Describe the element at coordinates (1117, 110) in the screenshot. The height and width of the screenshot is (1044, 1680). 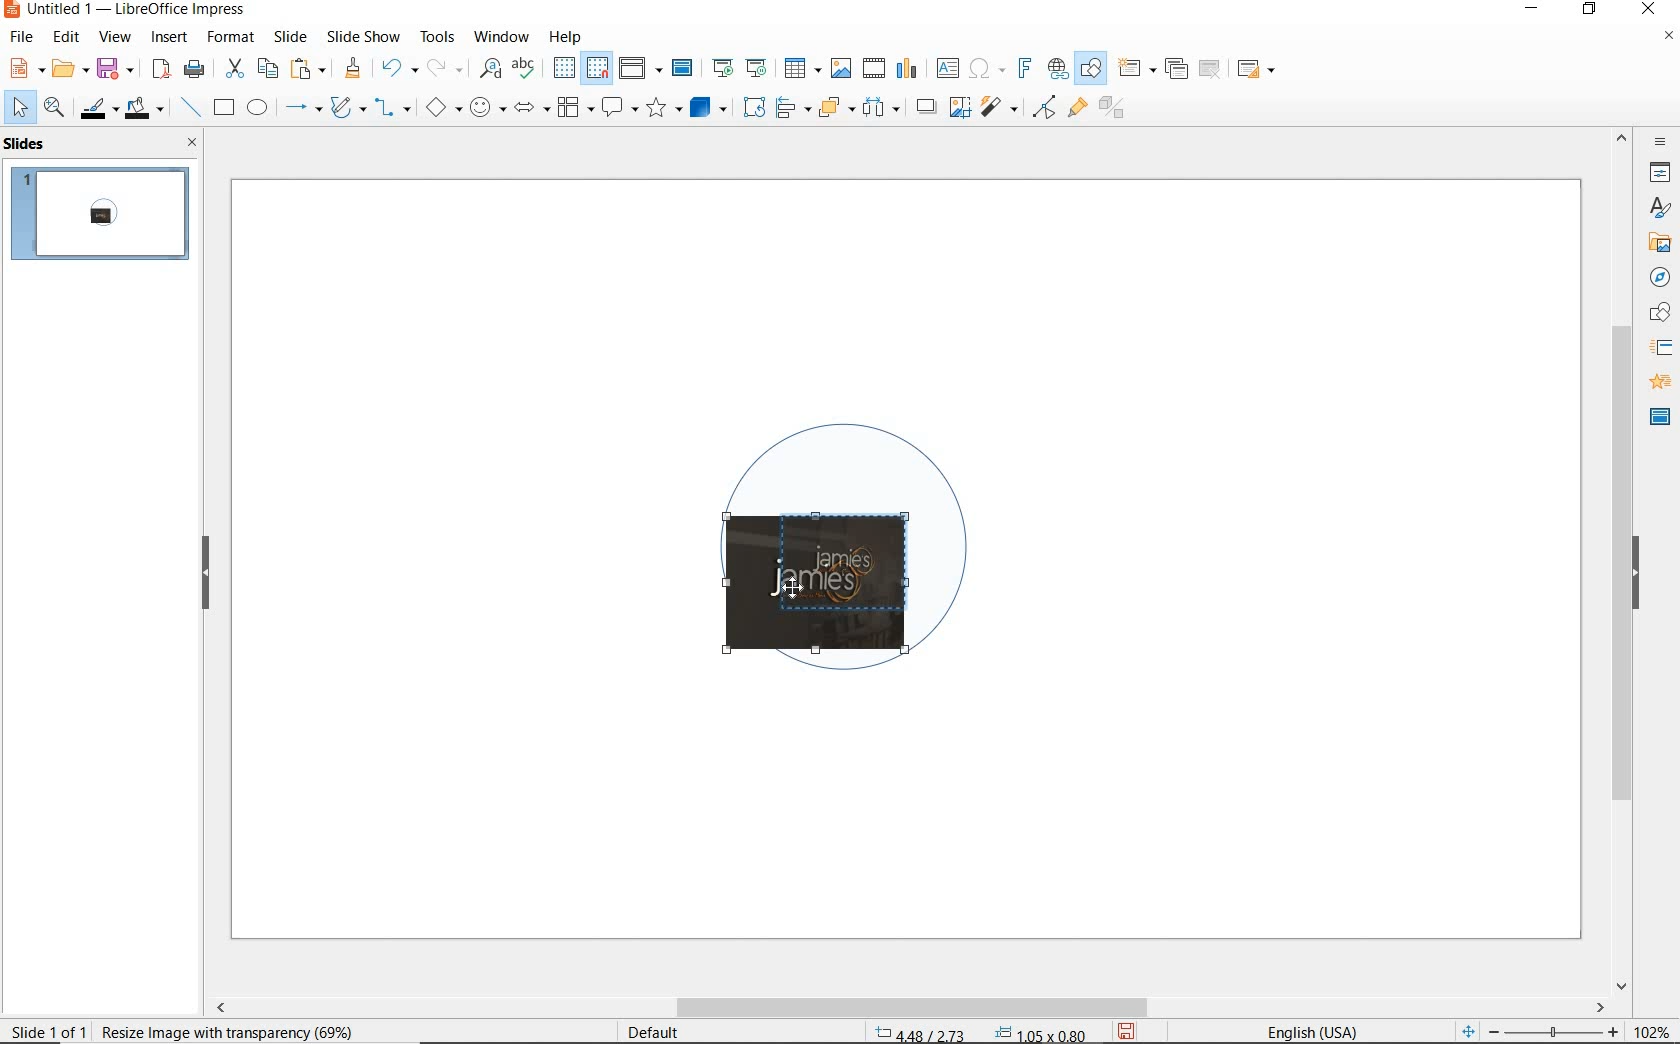
I see `toggle extrusion` at that location.